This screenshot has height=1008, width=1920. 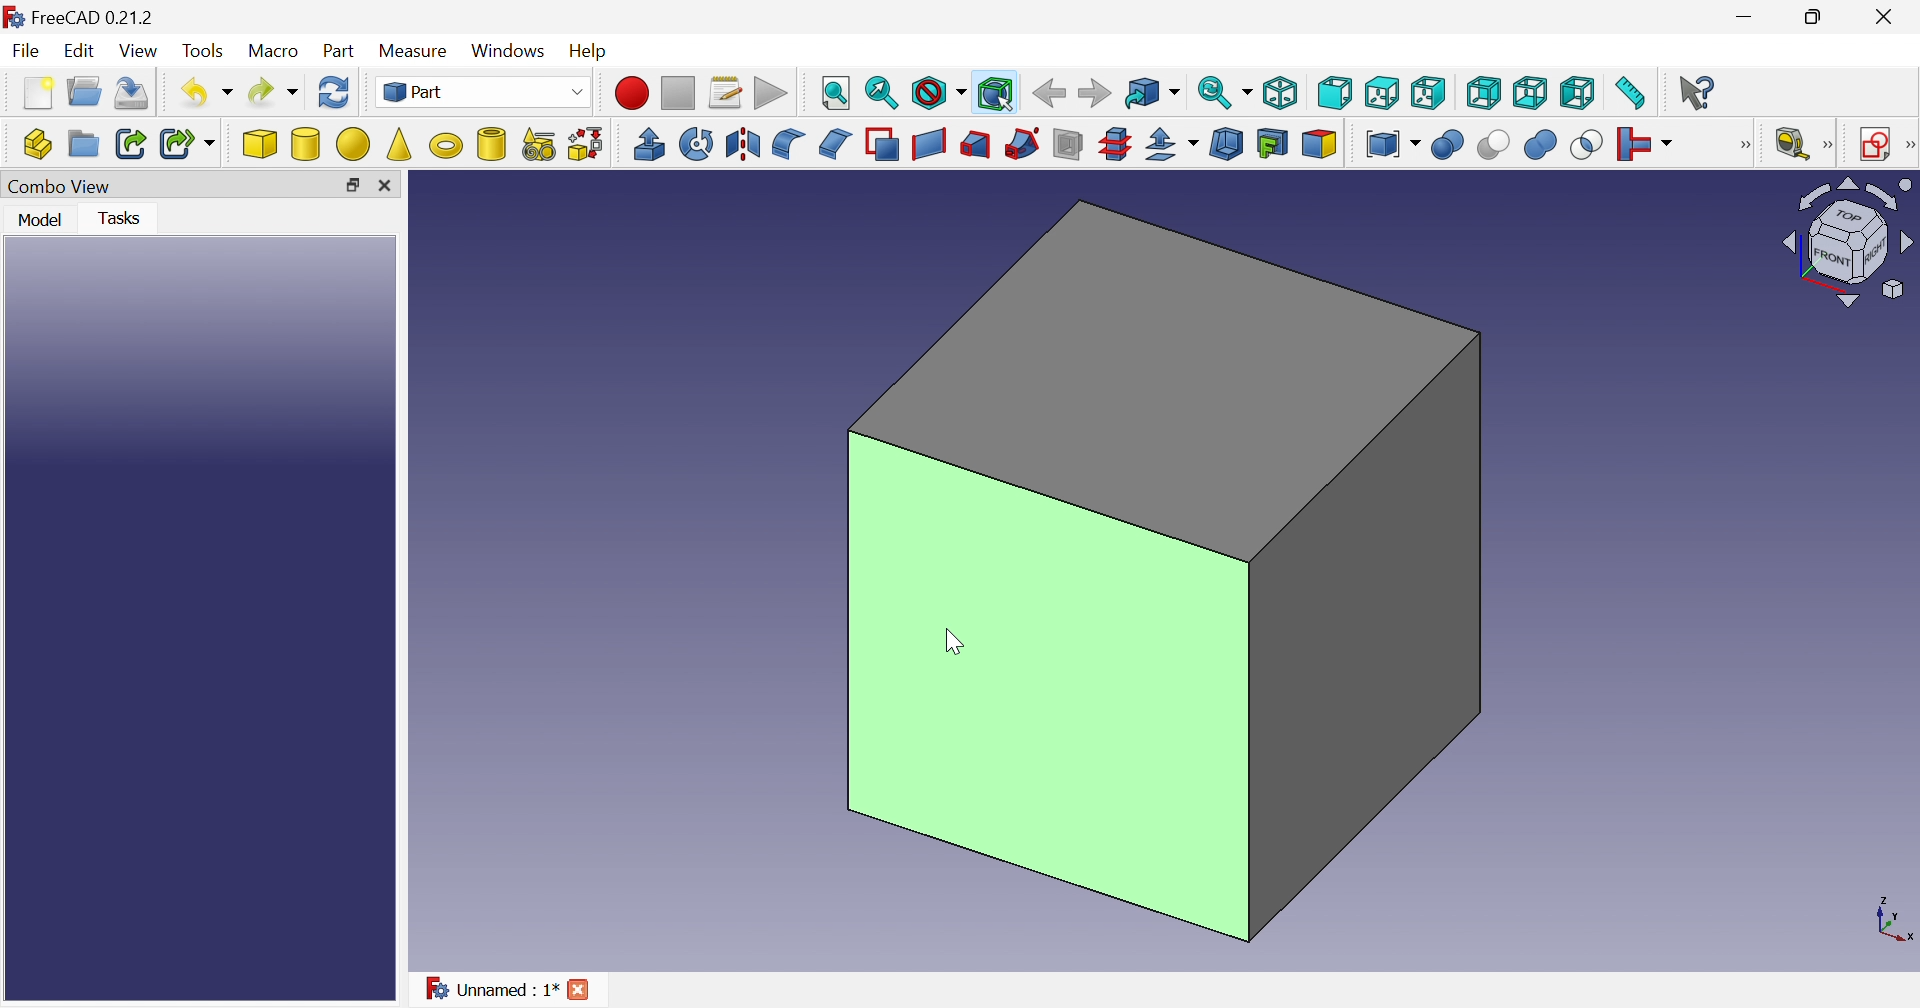 I want to click on Macro, so click(x=277, y=53).